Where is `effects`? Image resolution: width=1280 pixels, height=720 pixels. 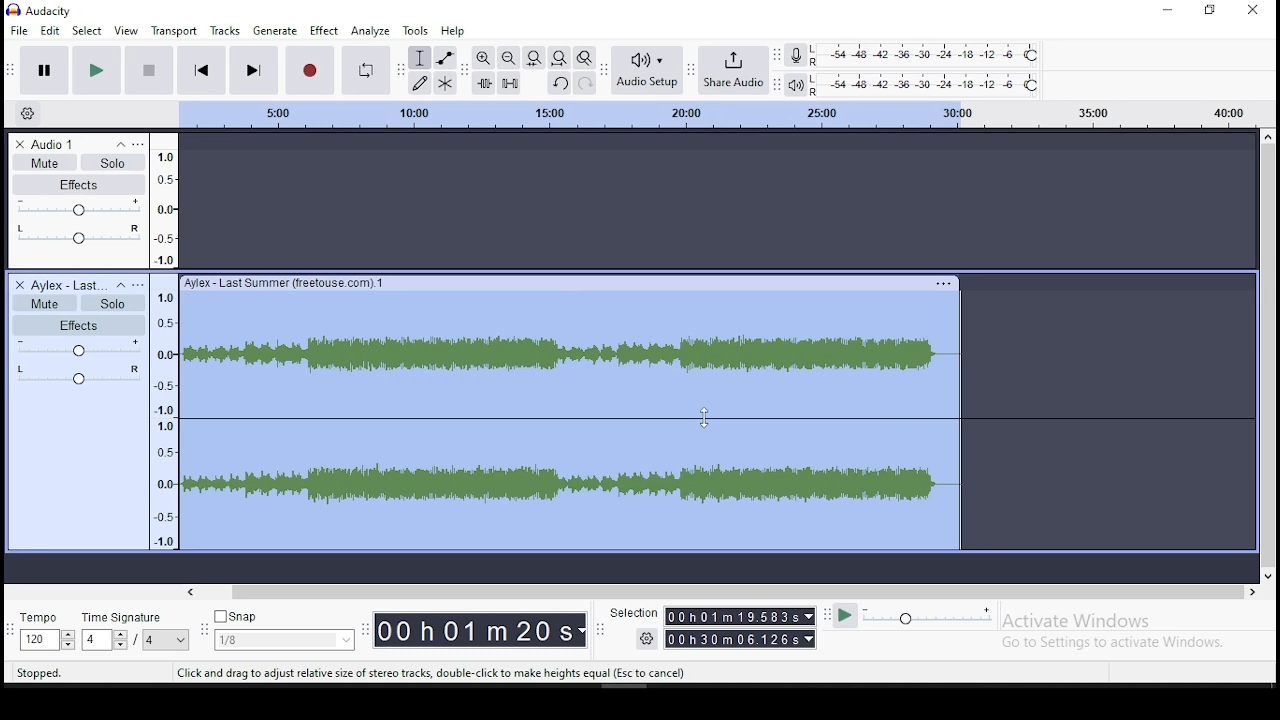
effects is located at coordinates (79, 185).